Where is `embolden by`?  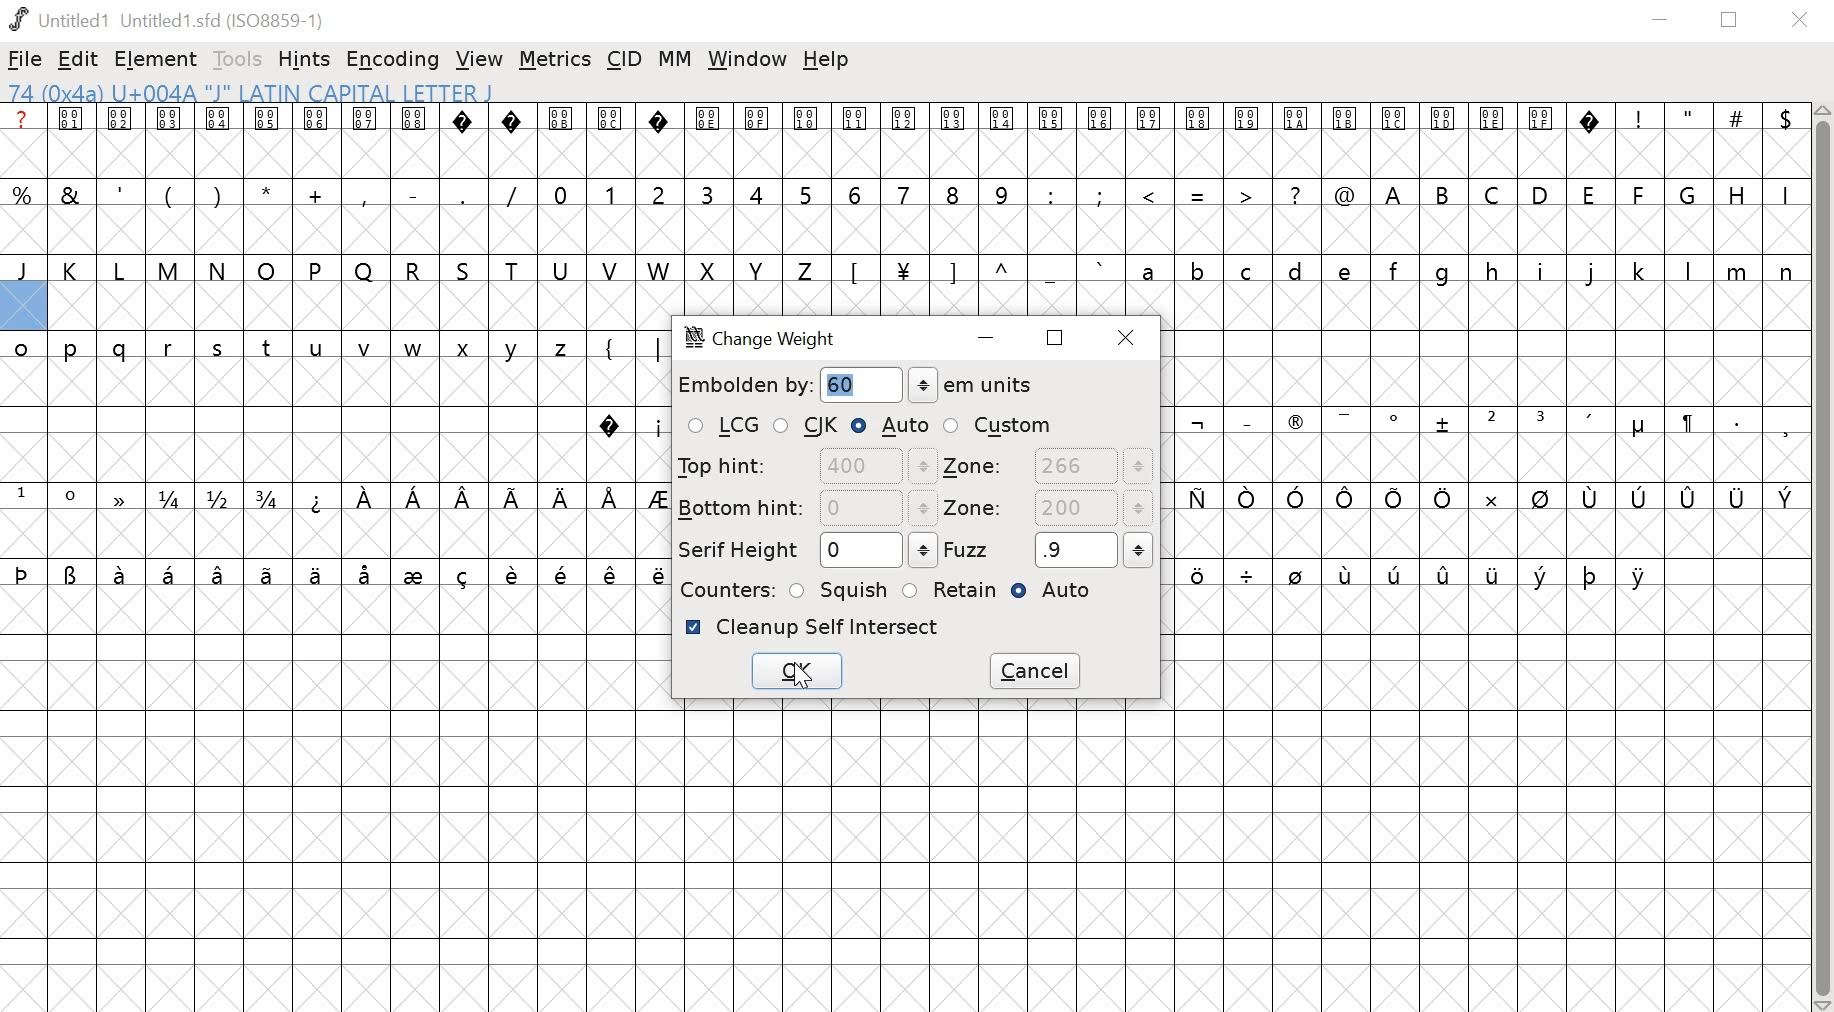
embolden by is located at coordinates (742, 385).